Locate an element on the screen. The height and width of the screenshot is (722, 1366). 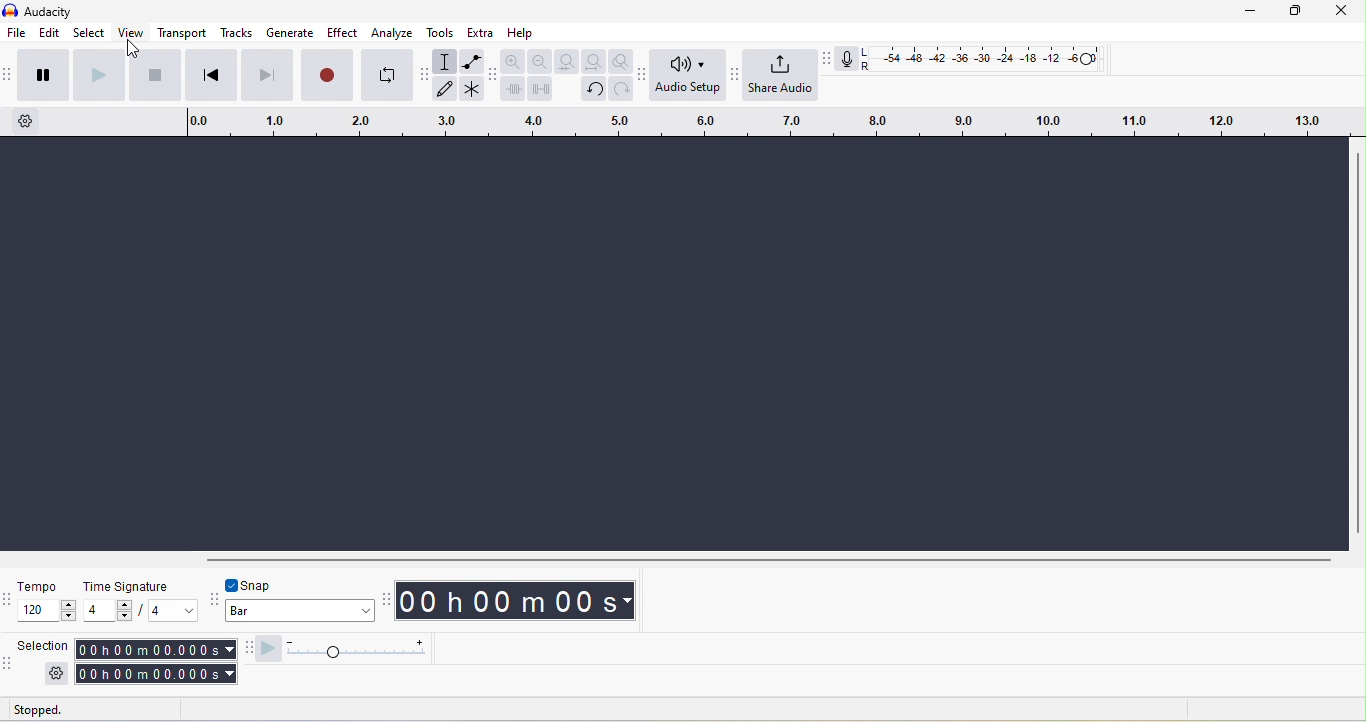
help is located at coordinates (521, 33).